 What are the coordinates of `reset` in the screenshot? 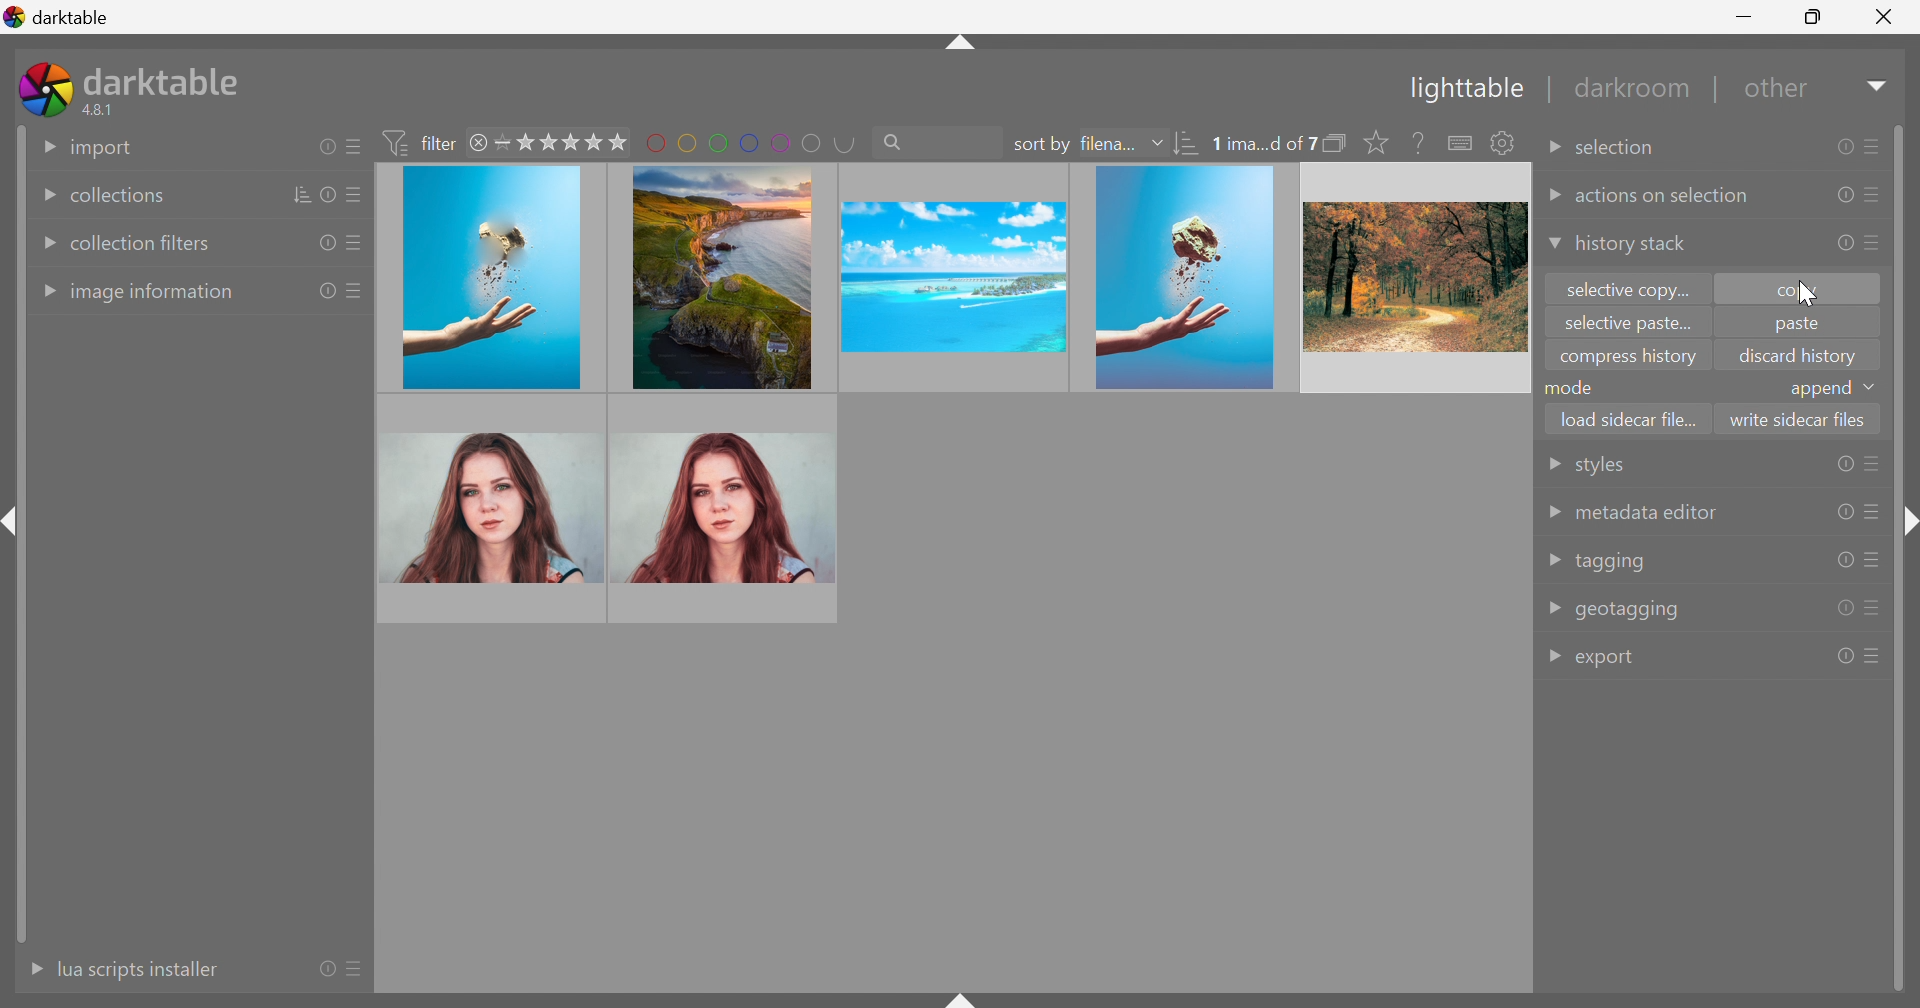 It's located at (1845, 609).